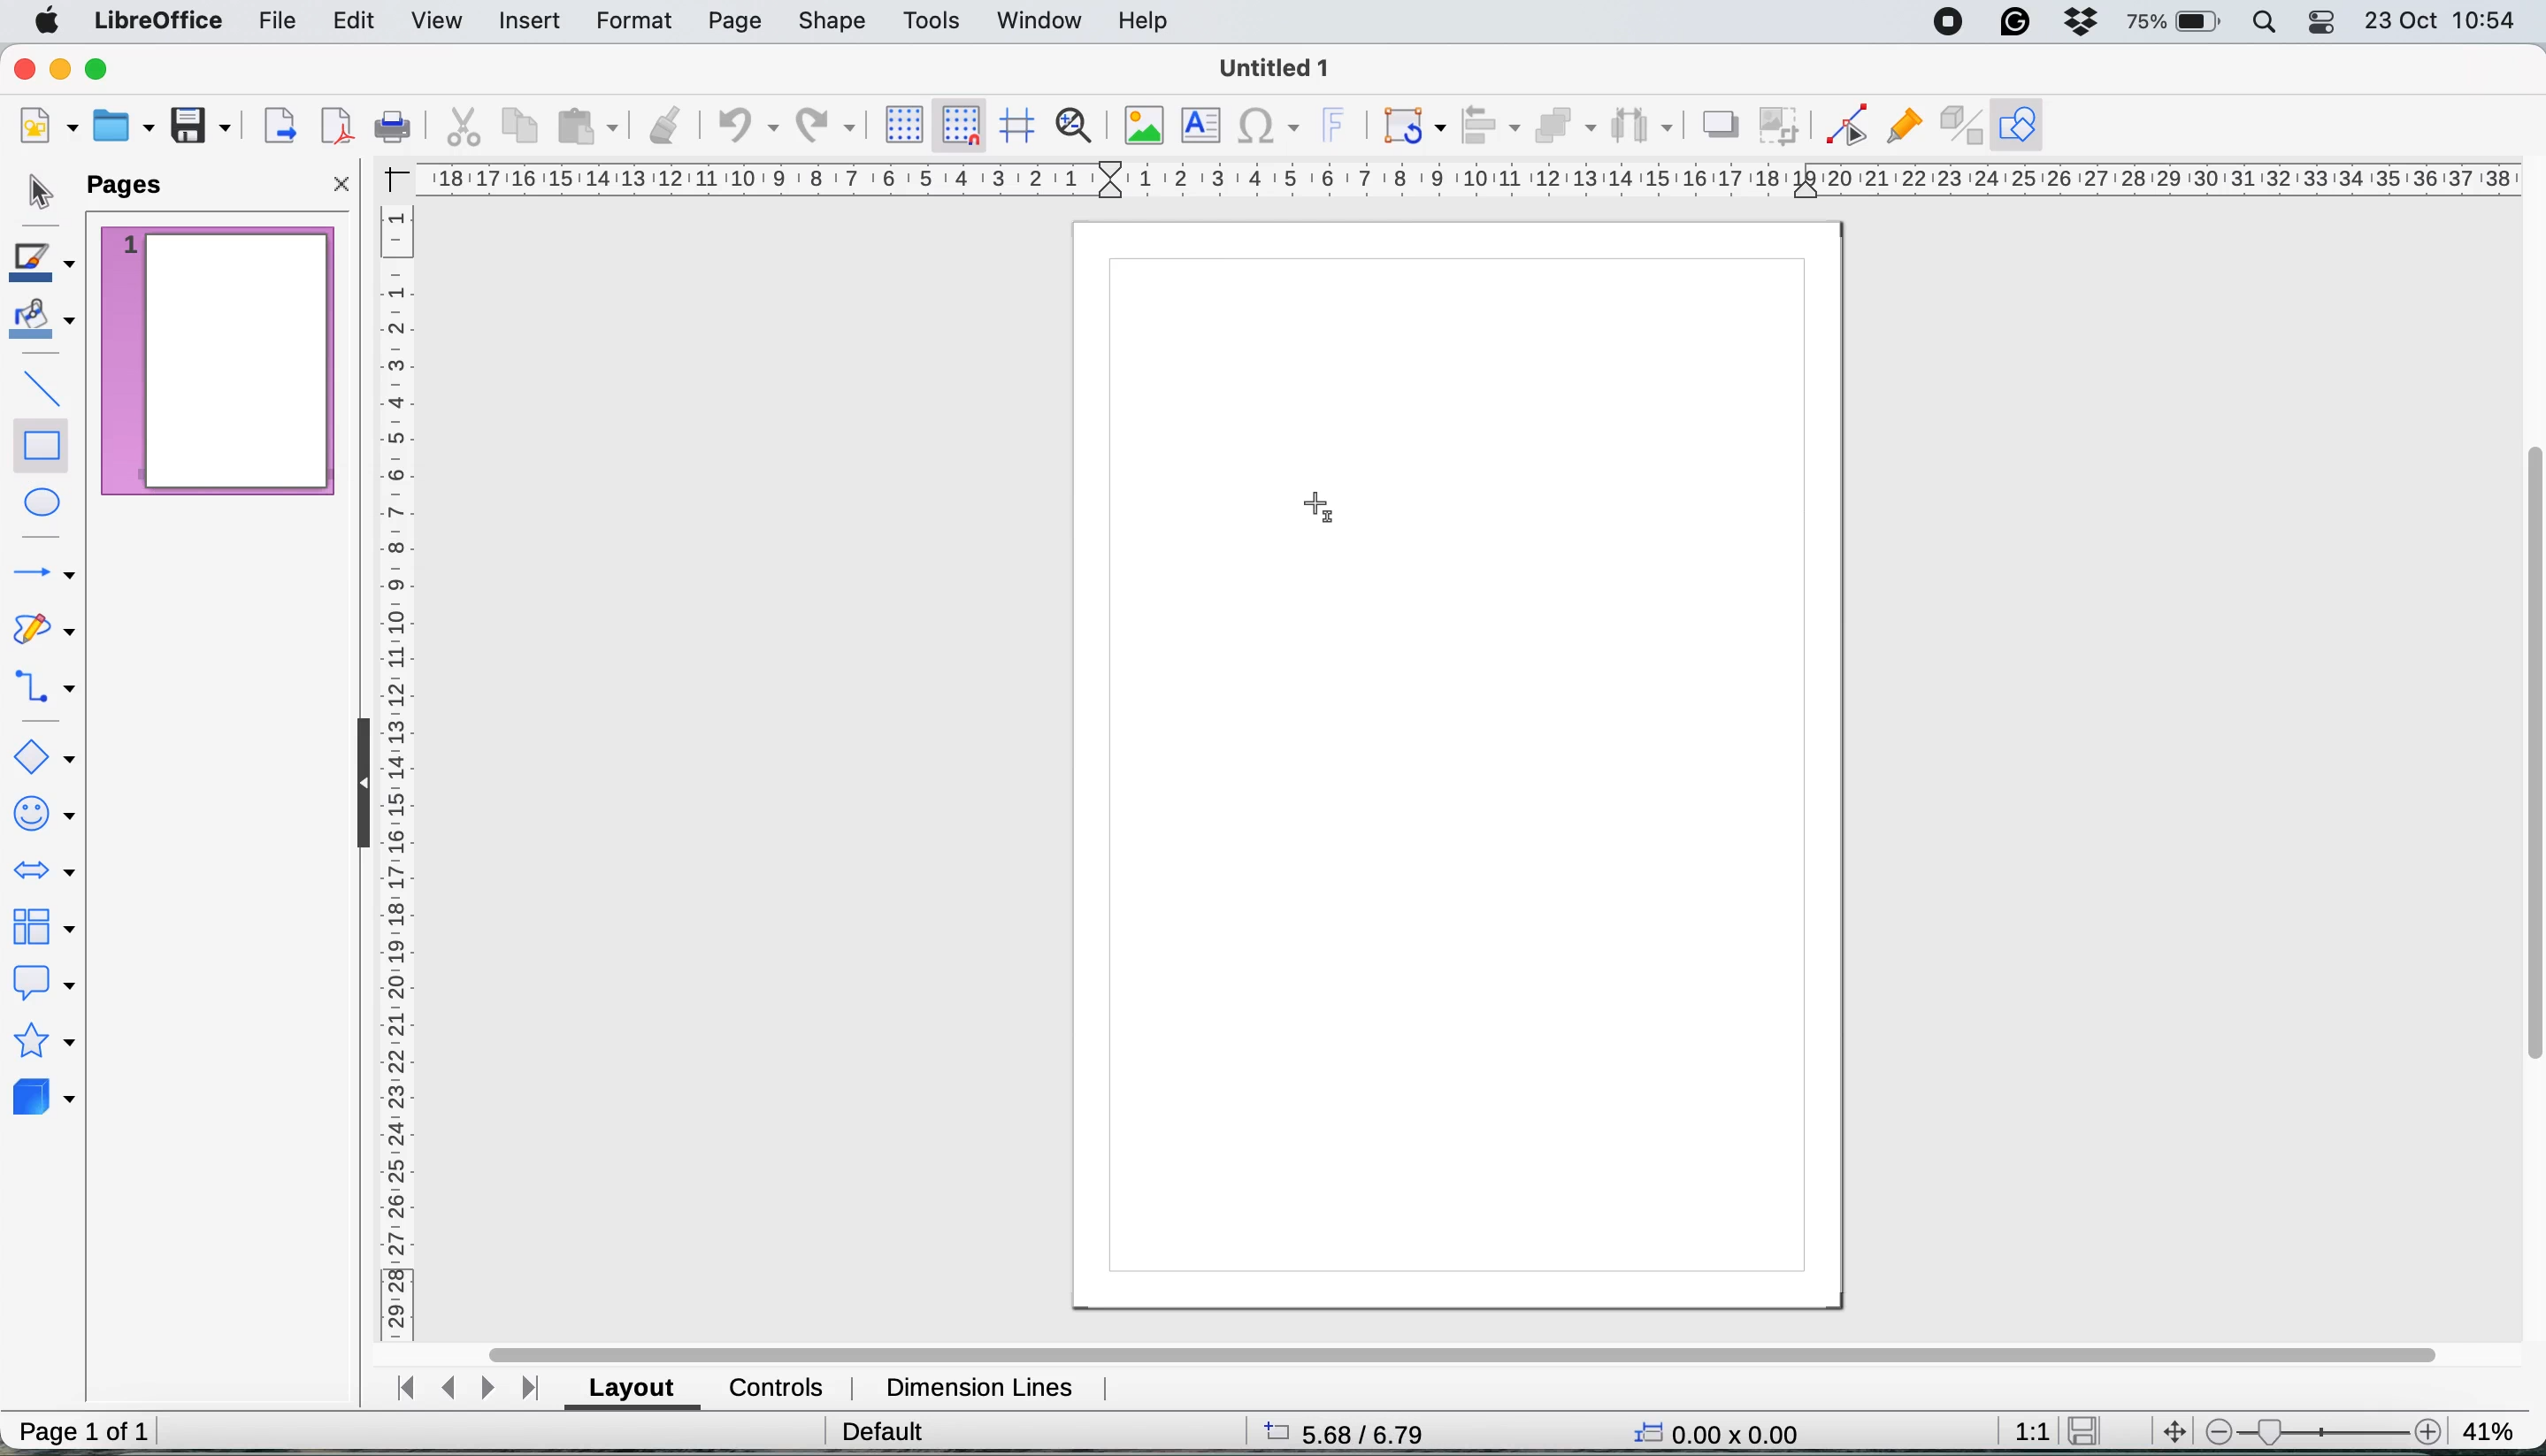 The image size is (2546, 1456). What do you see at coordinates (530, 21) in the screenshot?
I see `insert` at bounding box center [530, 21].